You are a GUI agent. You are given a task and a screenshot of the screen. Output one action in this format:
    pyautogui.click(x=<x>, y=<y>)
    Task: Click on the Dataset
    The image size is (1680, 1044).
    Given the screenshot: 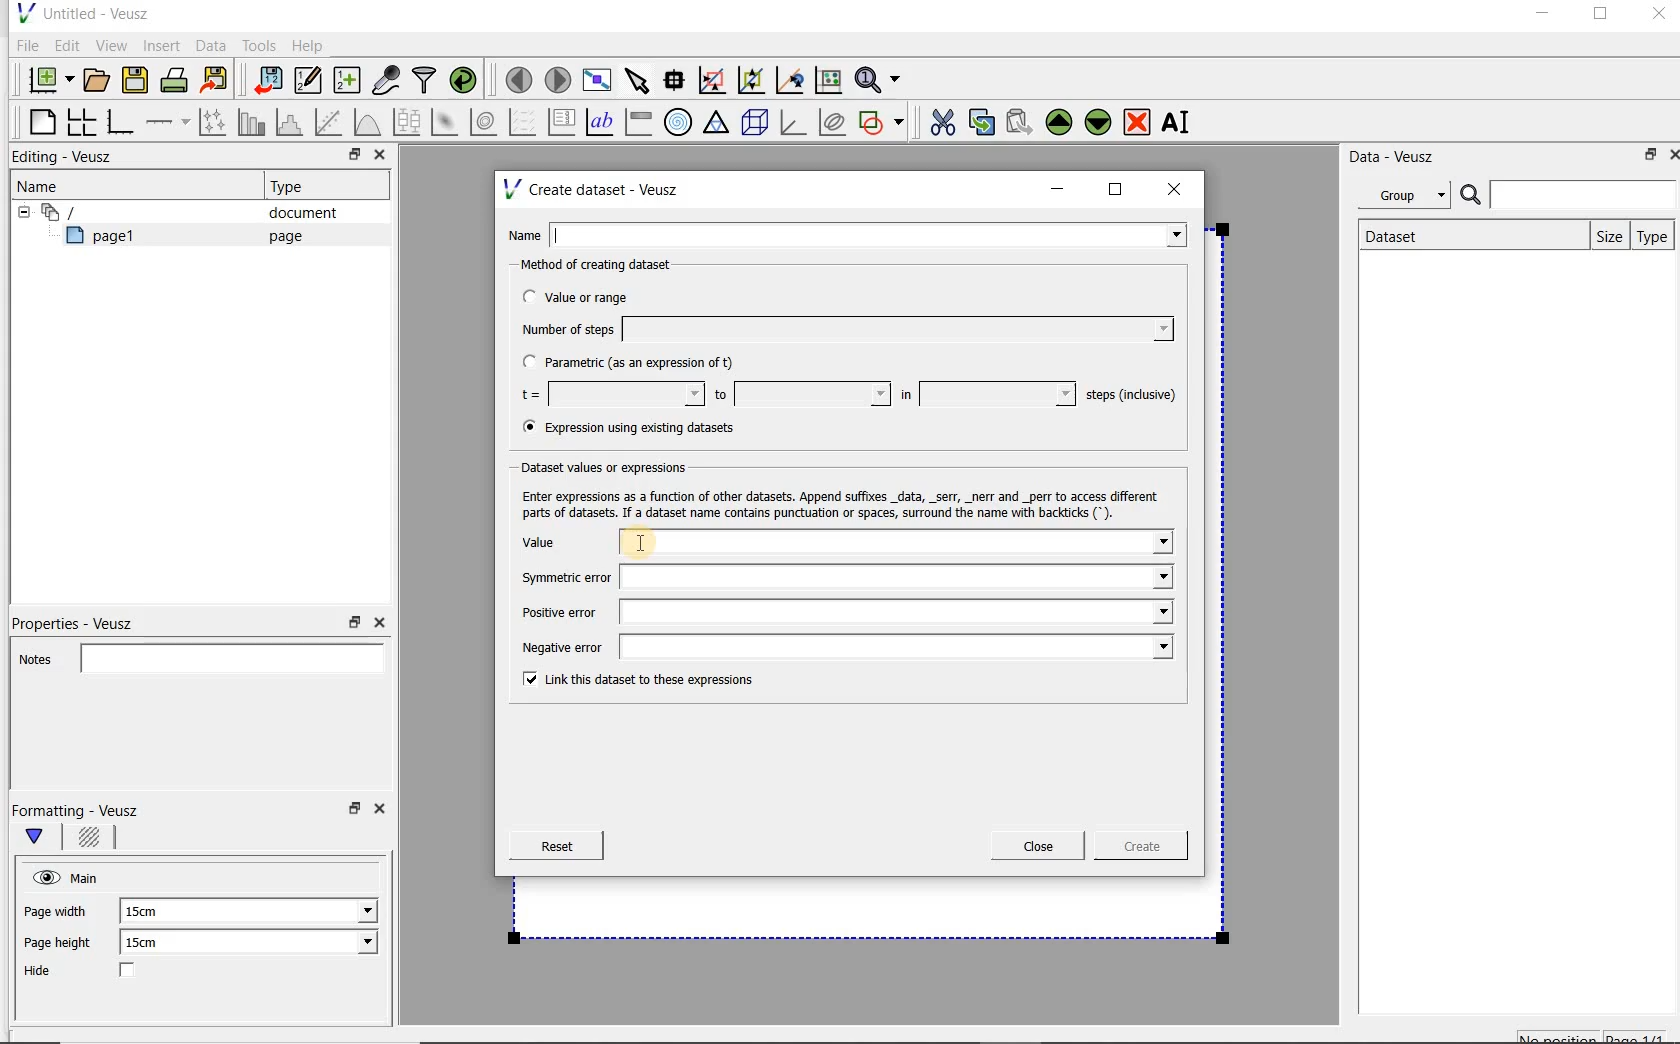 What is the action you would take?
    pyautogui.click(x=1402, y=234)
    